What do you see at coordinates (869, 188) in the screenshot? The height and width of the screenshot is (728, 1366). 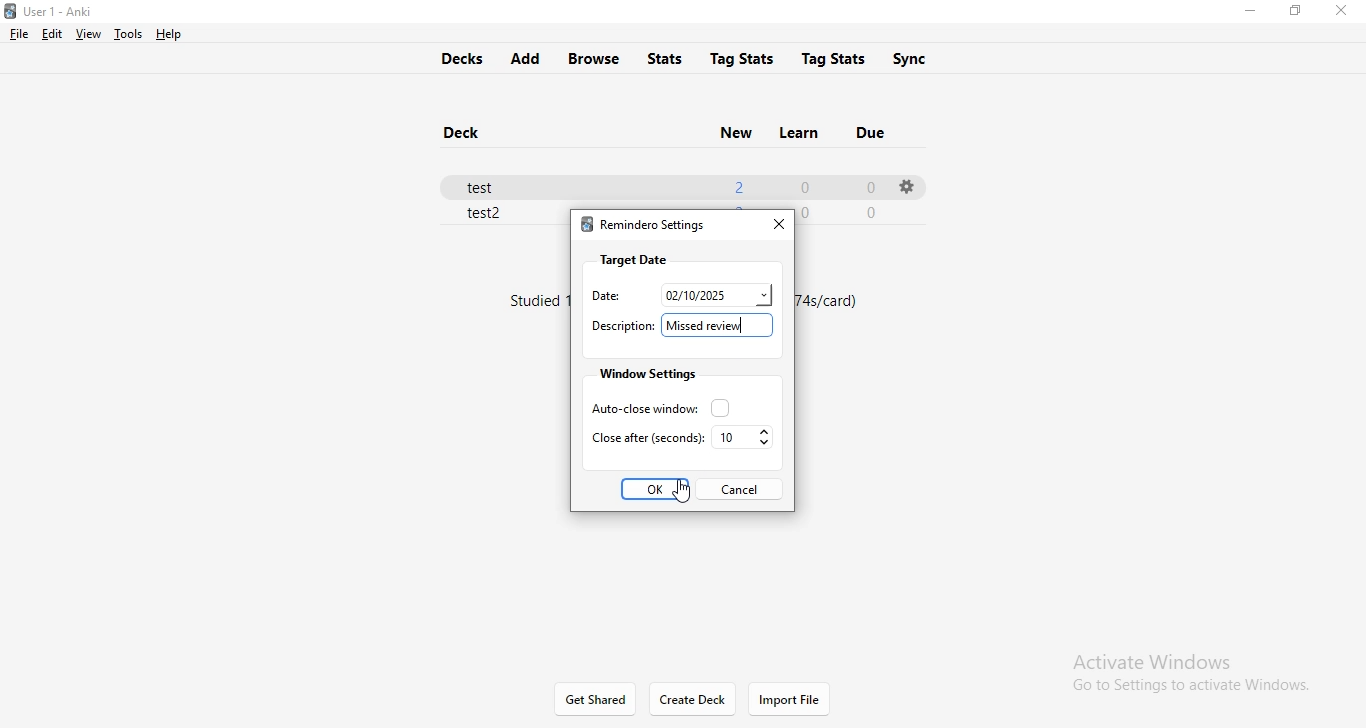 I see `0` at bounding box center [869, 188].